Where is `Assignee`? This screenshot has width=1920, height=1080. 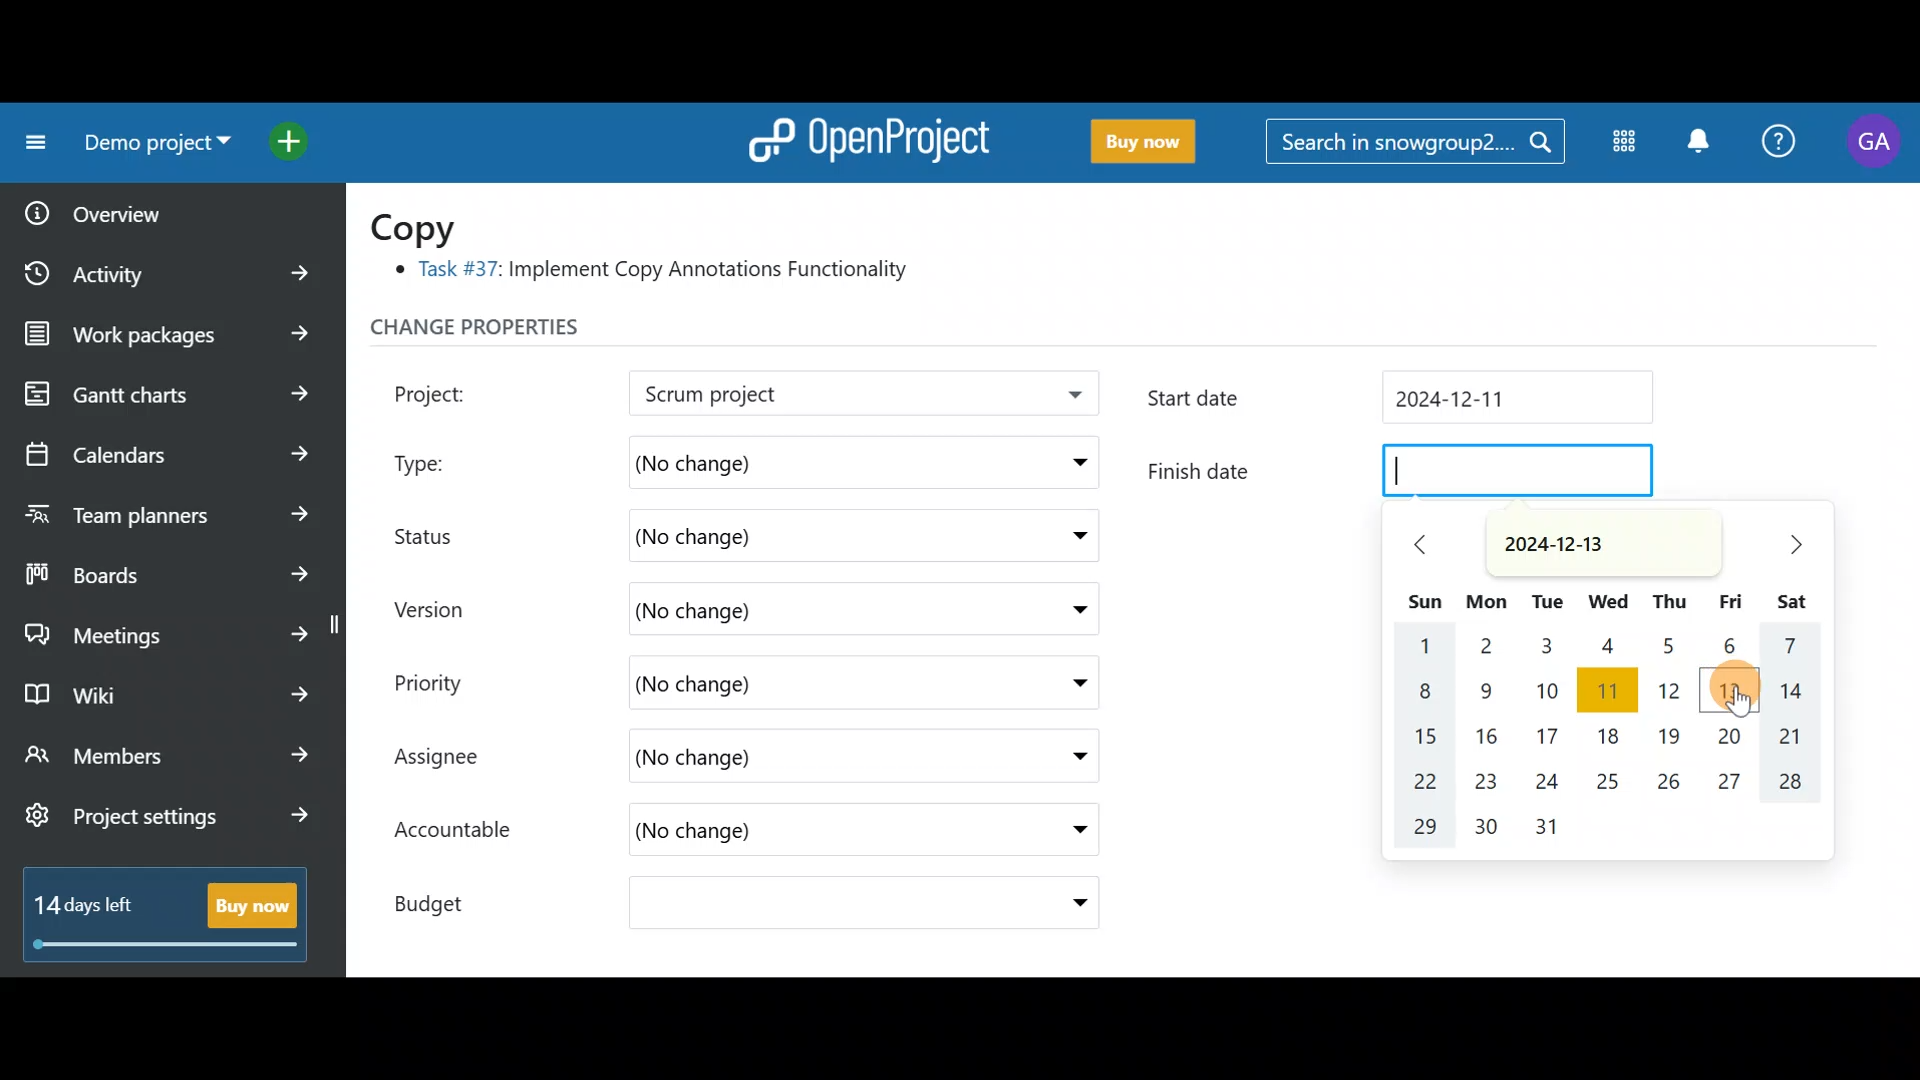 Assignee is located at coordinates (456, 759).